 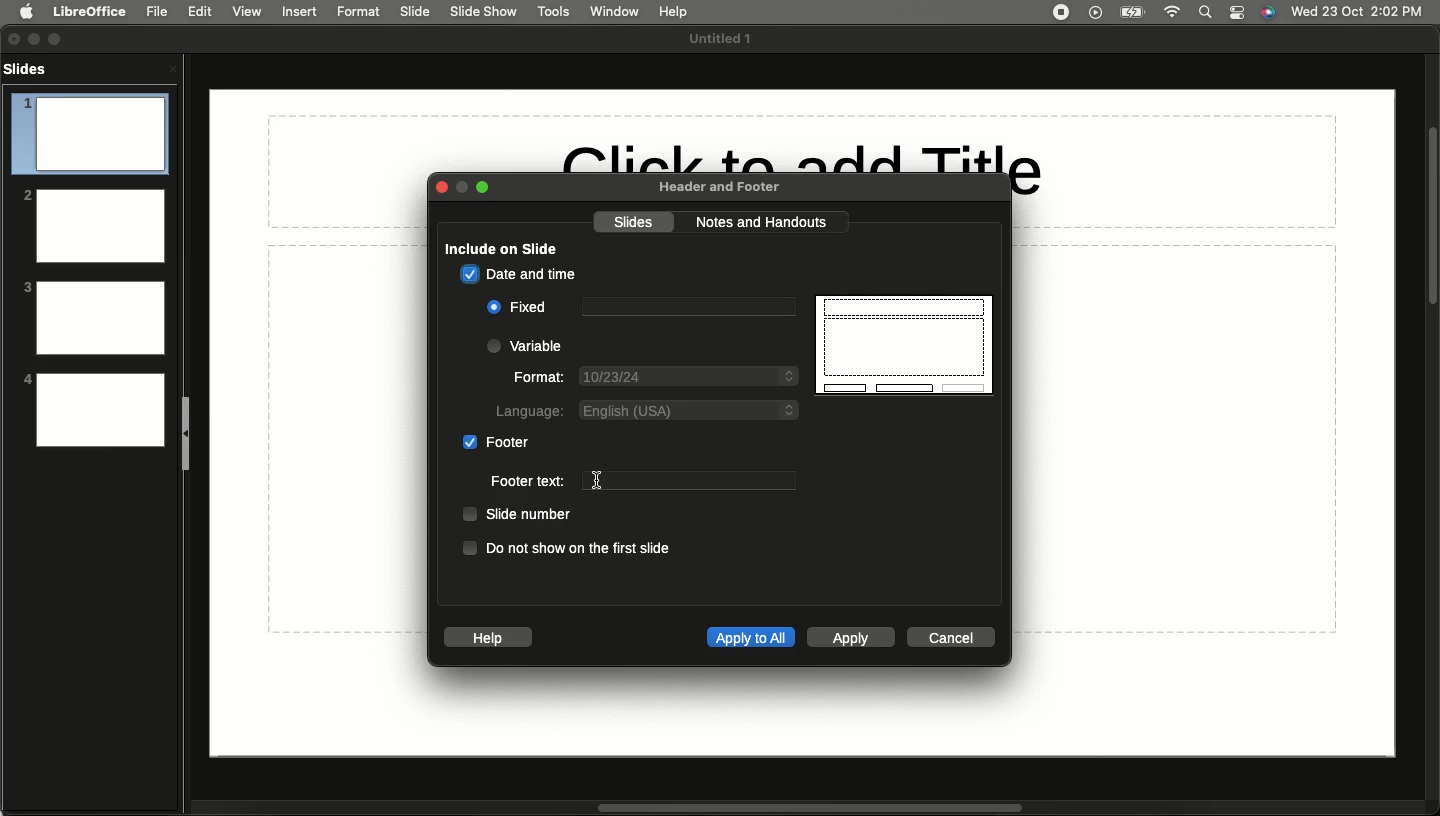 I want to click on File, so click(x=157, y=11).